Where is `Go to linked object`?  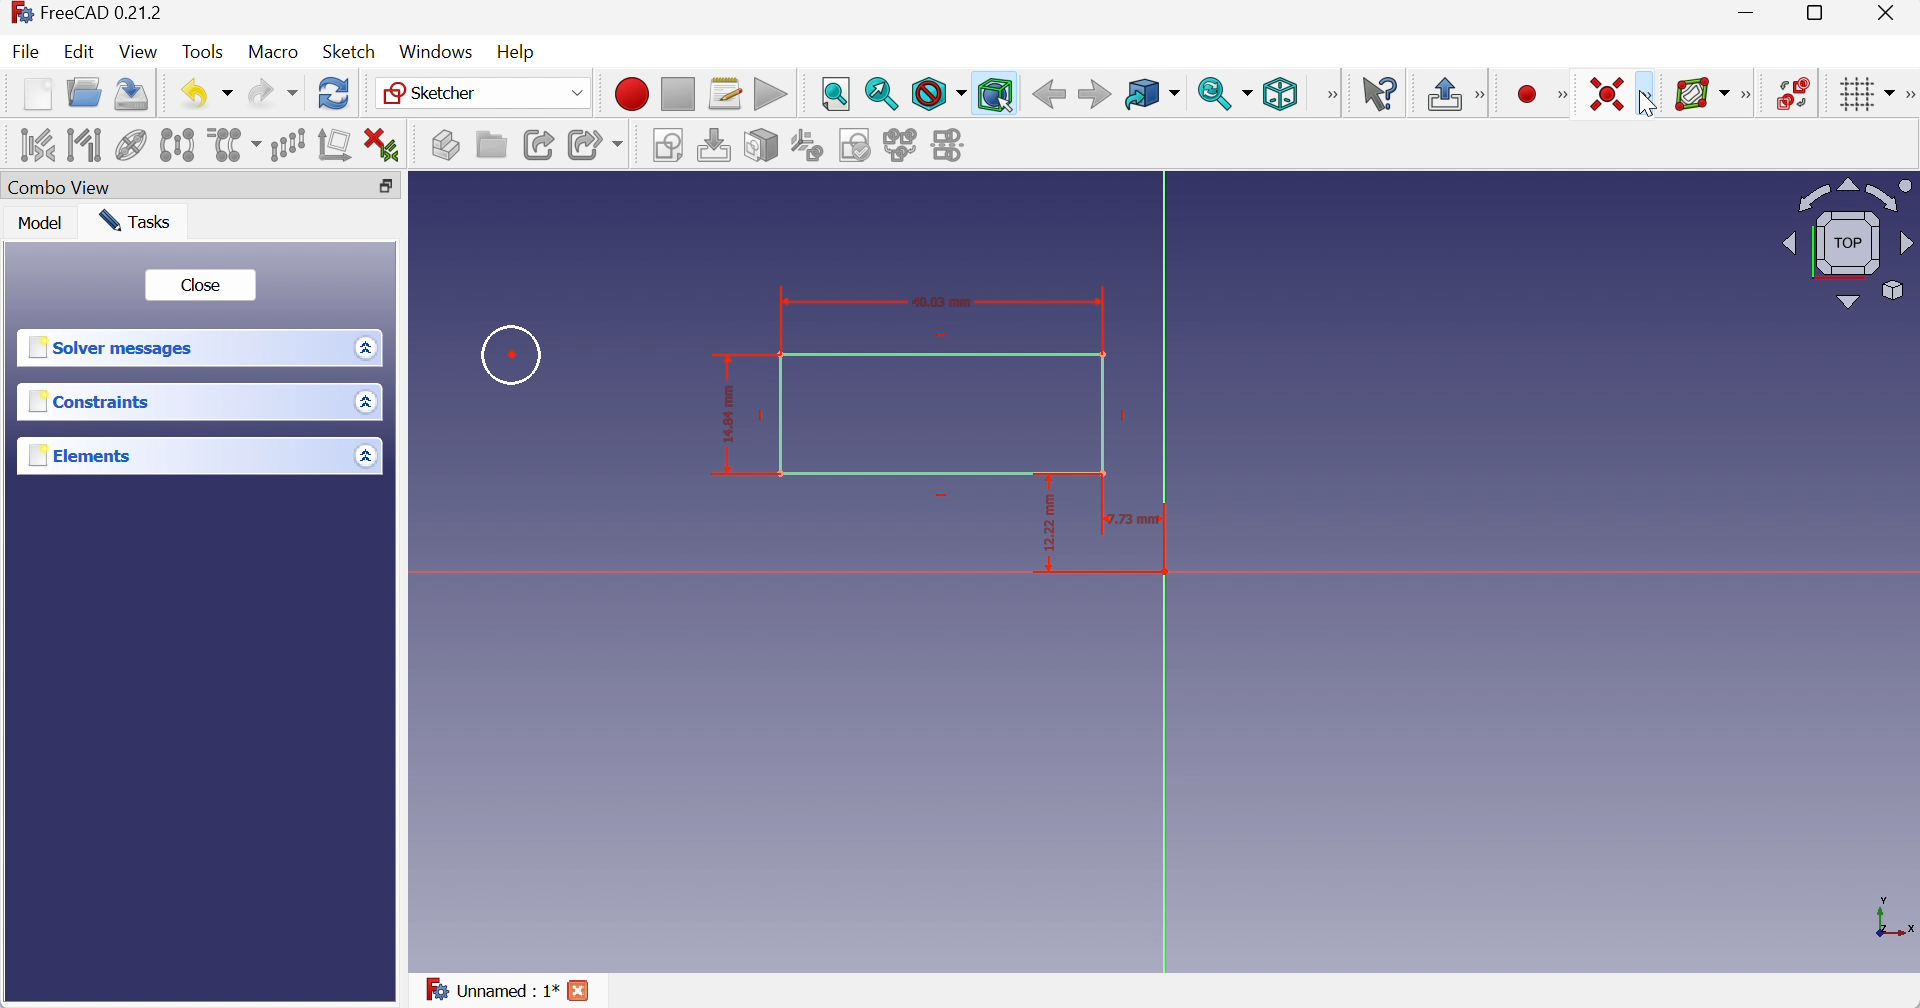 Go to linked object is located at coordinates (1152, 95).